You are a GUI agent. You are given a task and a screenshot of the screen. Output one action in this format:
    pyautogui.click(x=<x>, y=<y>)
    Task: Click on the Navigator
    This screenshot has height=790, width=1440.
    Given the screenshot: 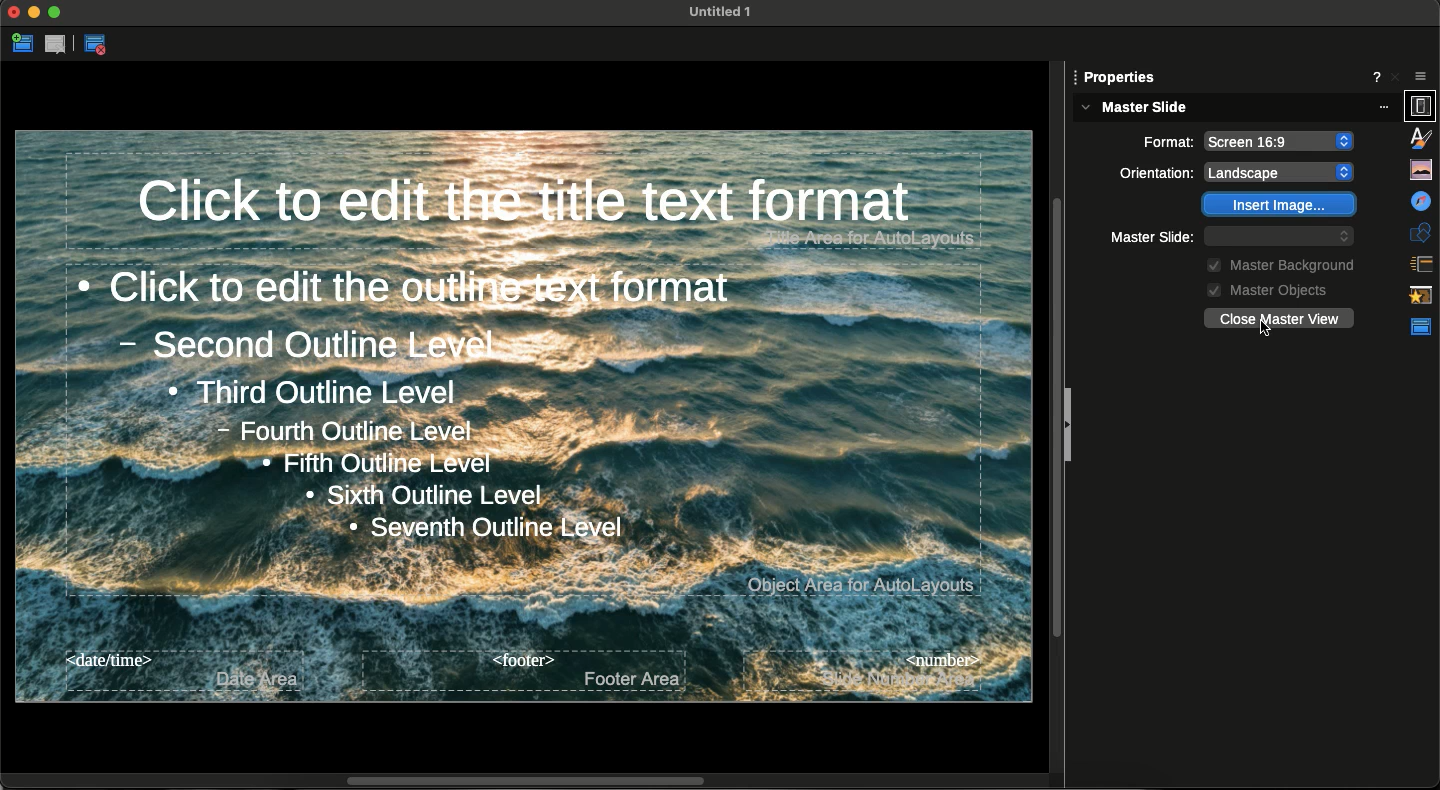 What is the action you would take?
    pyautogui.click(x=1420, y=167)
    